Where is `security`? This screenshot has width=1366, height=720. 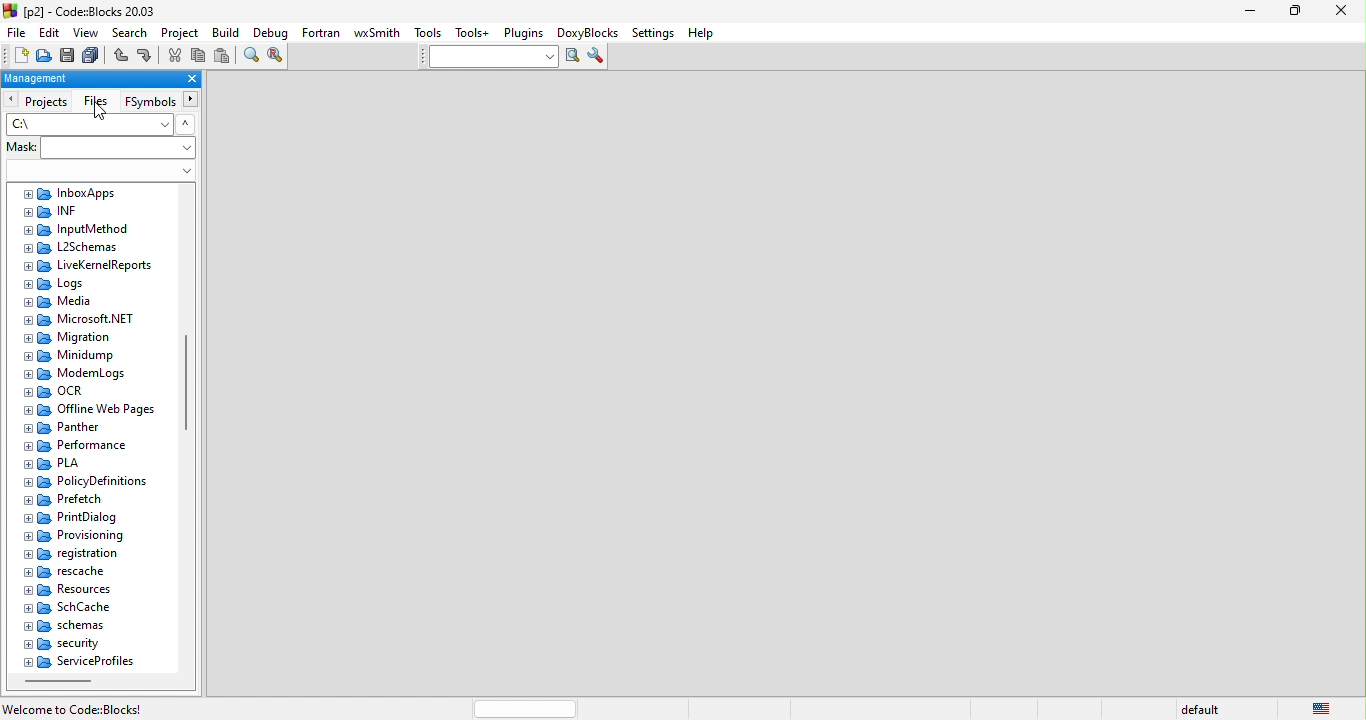
security is located at coordinates (89, 643).